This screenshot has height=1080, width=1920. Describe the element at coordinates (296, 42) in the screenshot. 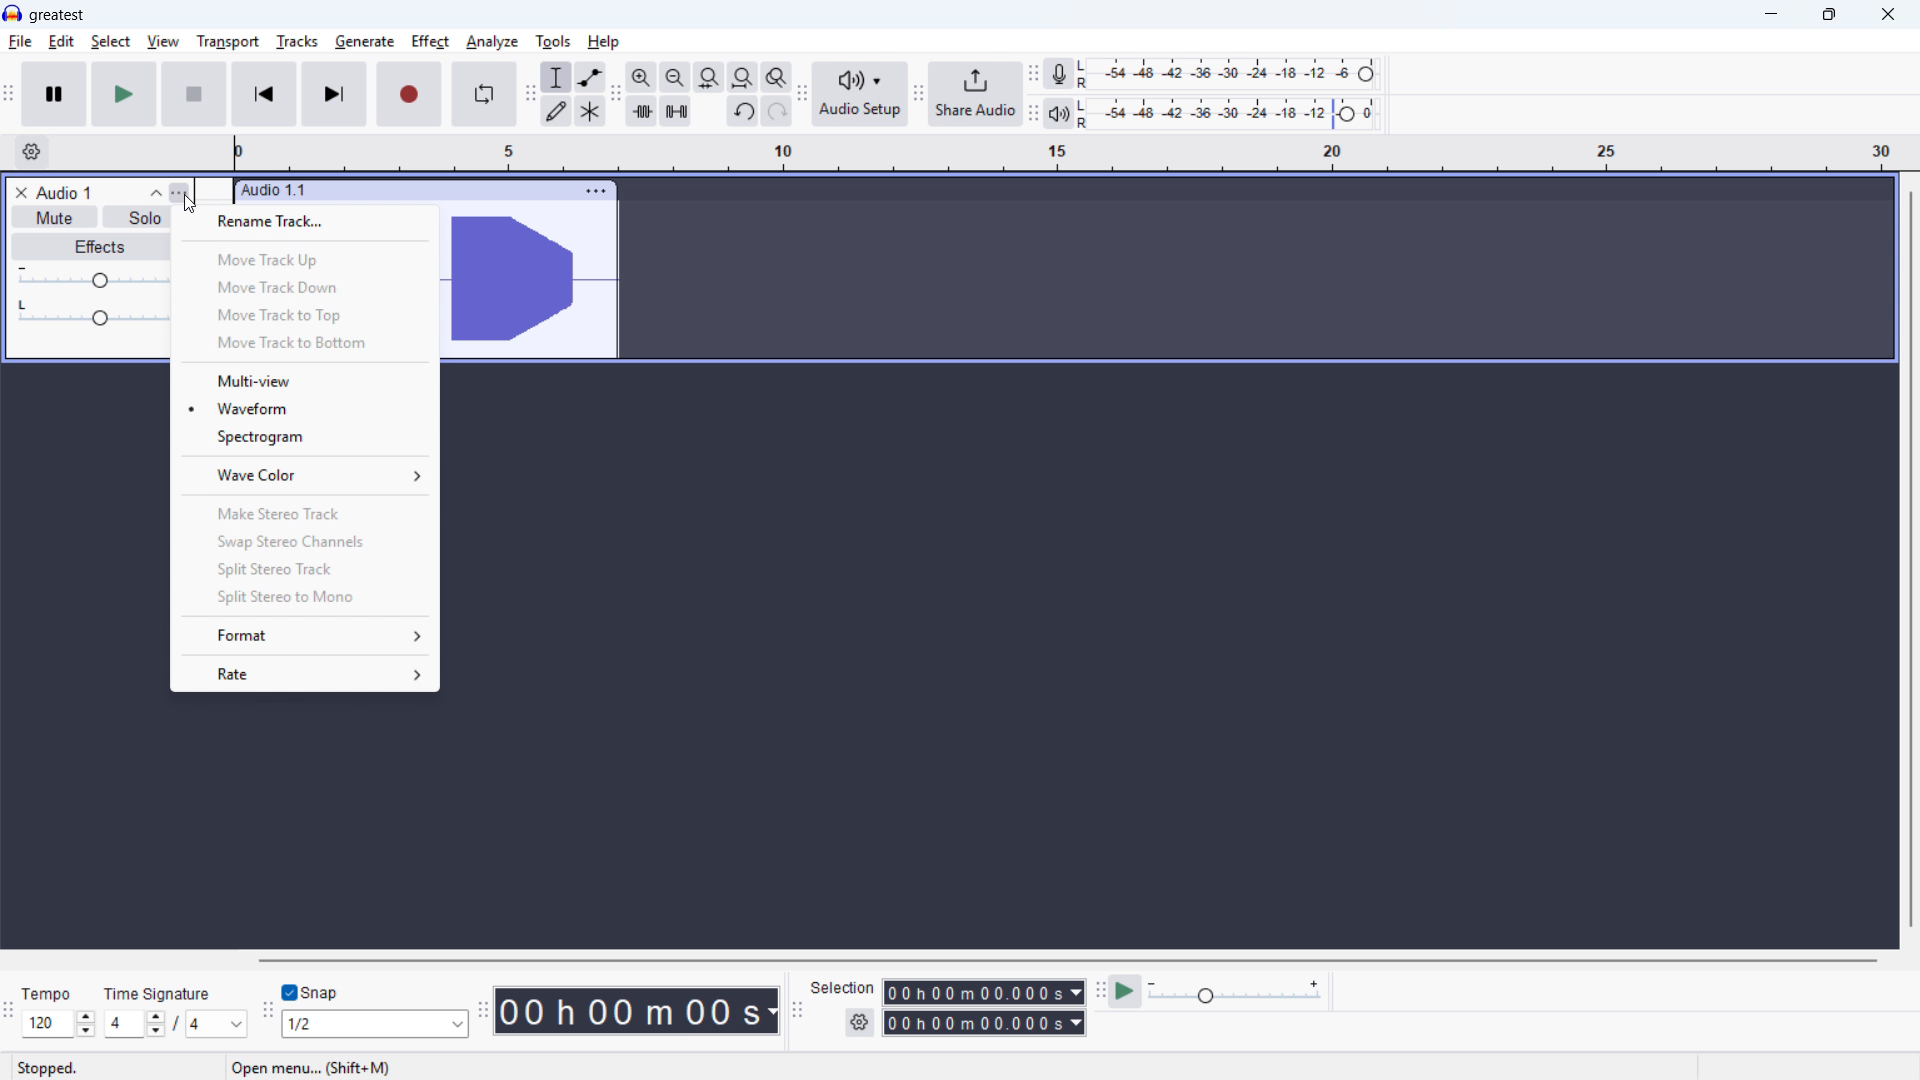

I see `tracks ` at that location.